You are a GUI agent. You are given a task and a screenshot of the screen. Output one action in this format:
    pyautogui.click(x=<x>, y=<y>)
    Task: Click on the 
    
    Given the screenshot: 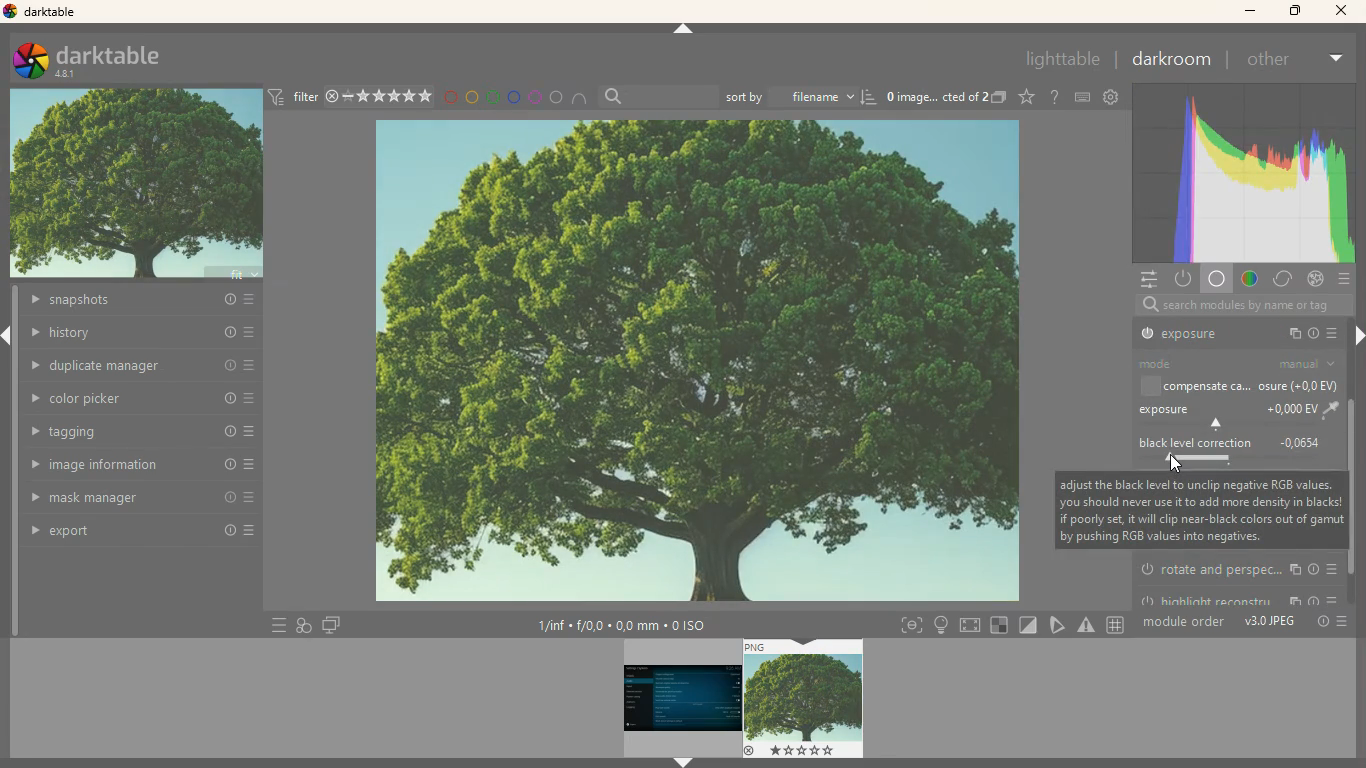 What is the action you would take?
    pyautogui.click(x=1319, y=625)
    